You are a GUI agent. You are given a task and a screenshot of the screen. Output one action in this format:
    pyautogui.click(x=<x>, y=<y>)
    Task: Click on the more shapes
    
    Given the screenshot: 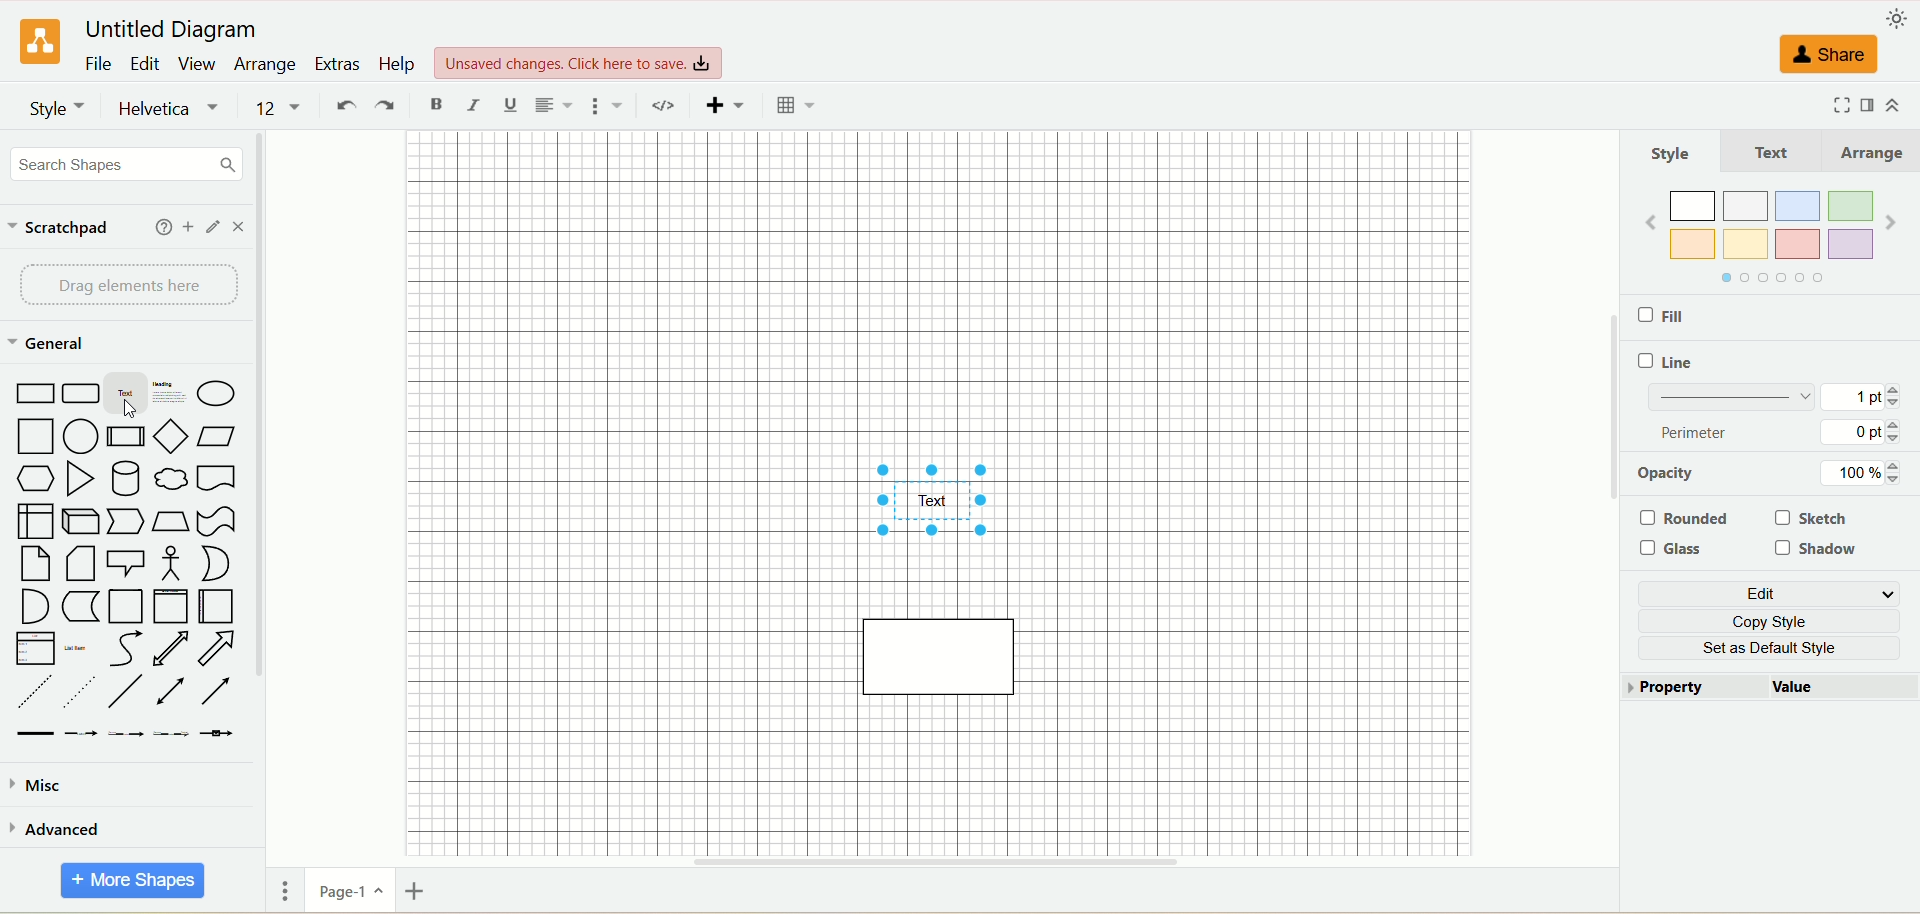 What is the action you would take?
    pyautogui.click(x=133, y=881)
    